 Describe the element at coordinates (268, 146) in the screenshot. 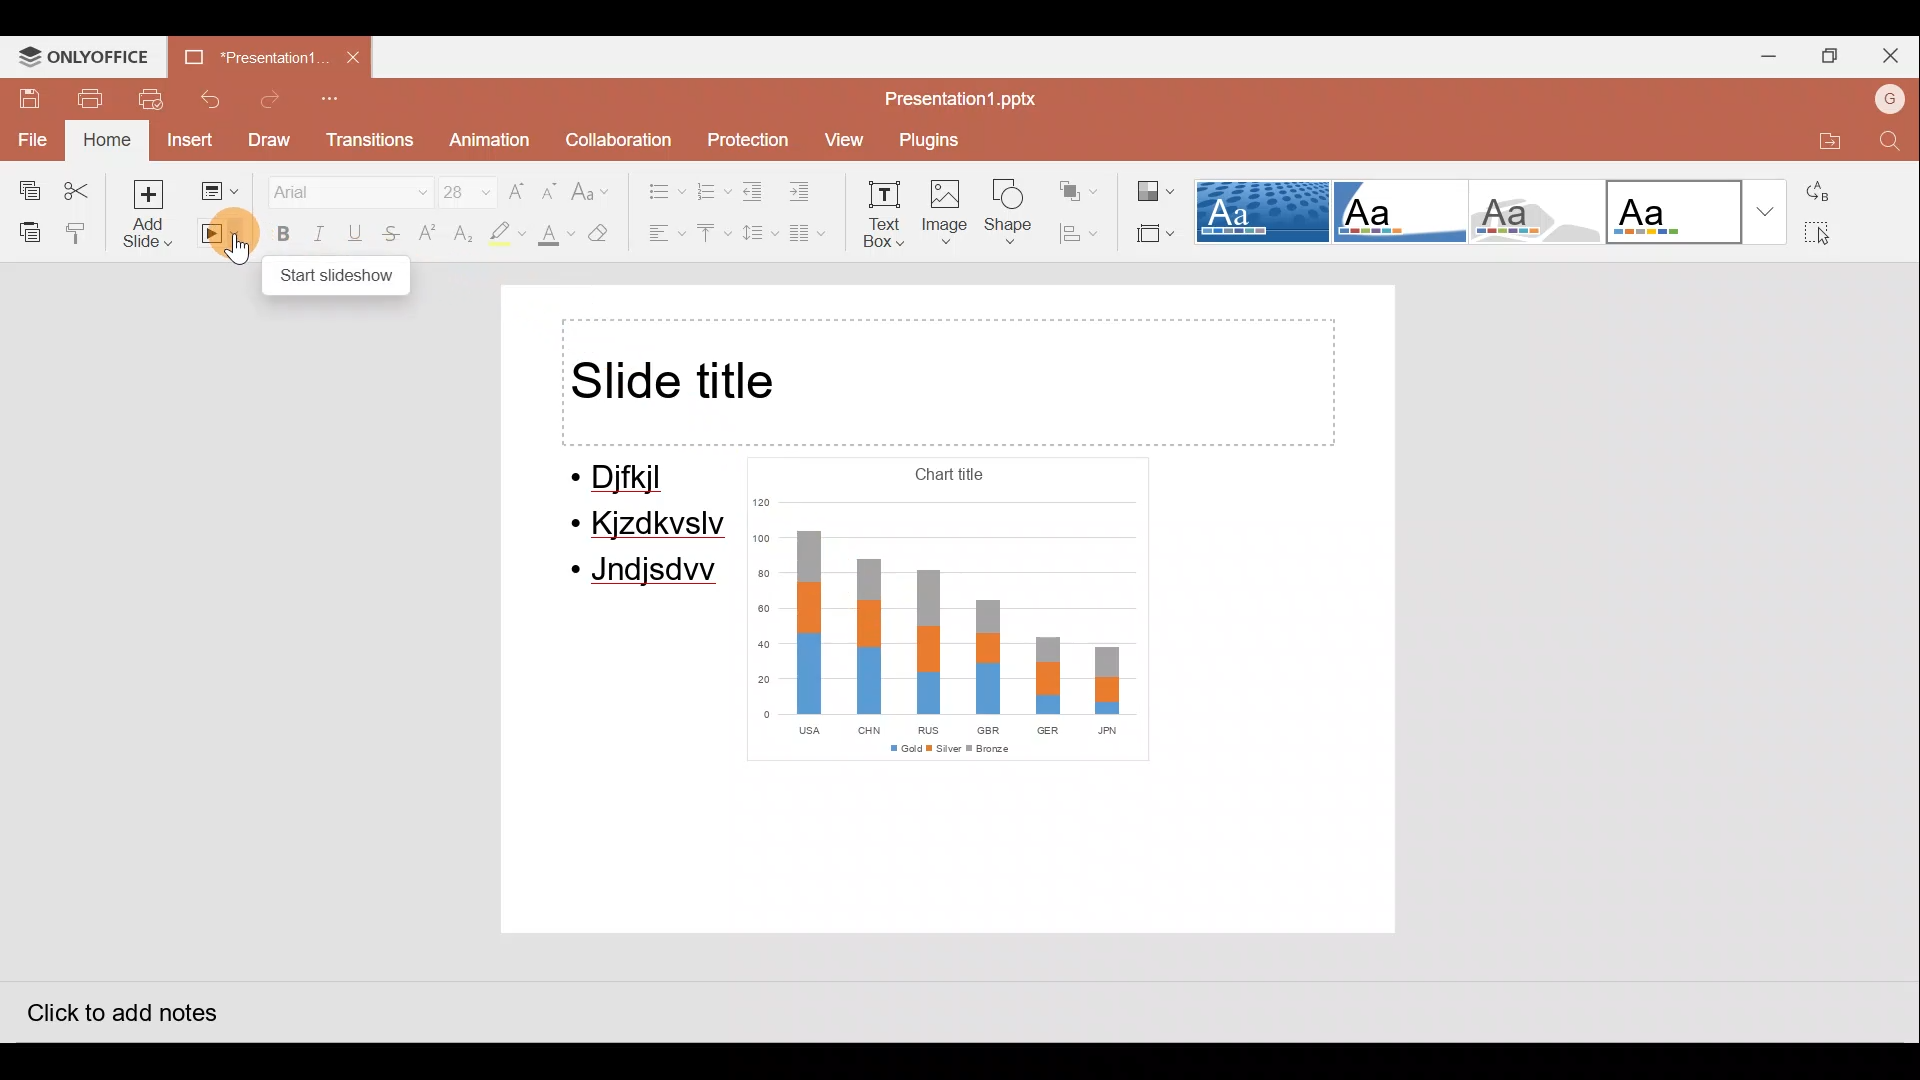

I see `Draw` at that location.